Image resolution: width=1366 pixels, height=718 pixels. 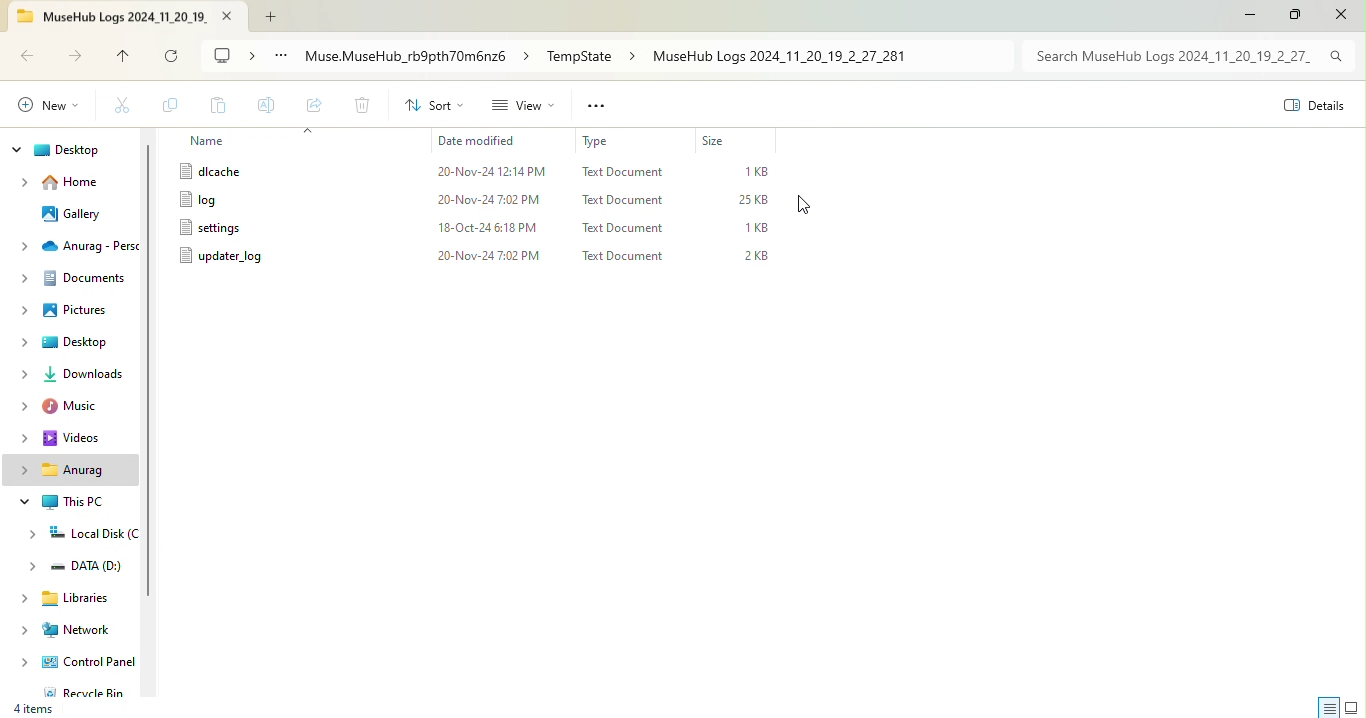 What do you see at coordinates (612, 141) in the screenshot?
I see `Type` at bounding box center [612, 141].